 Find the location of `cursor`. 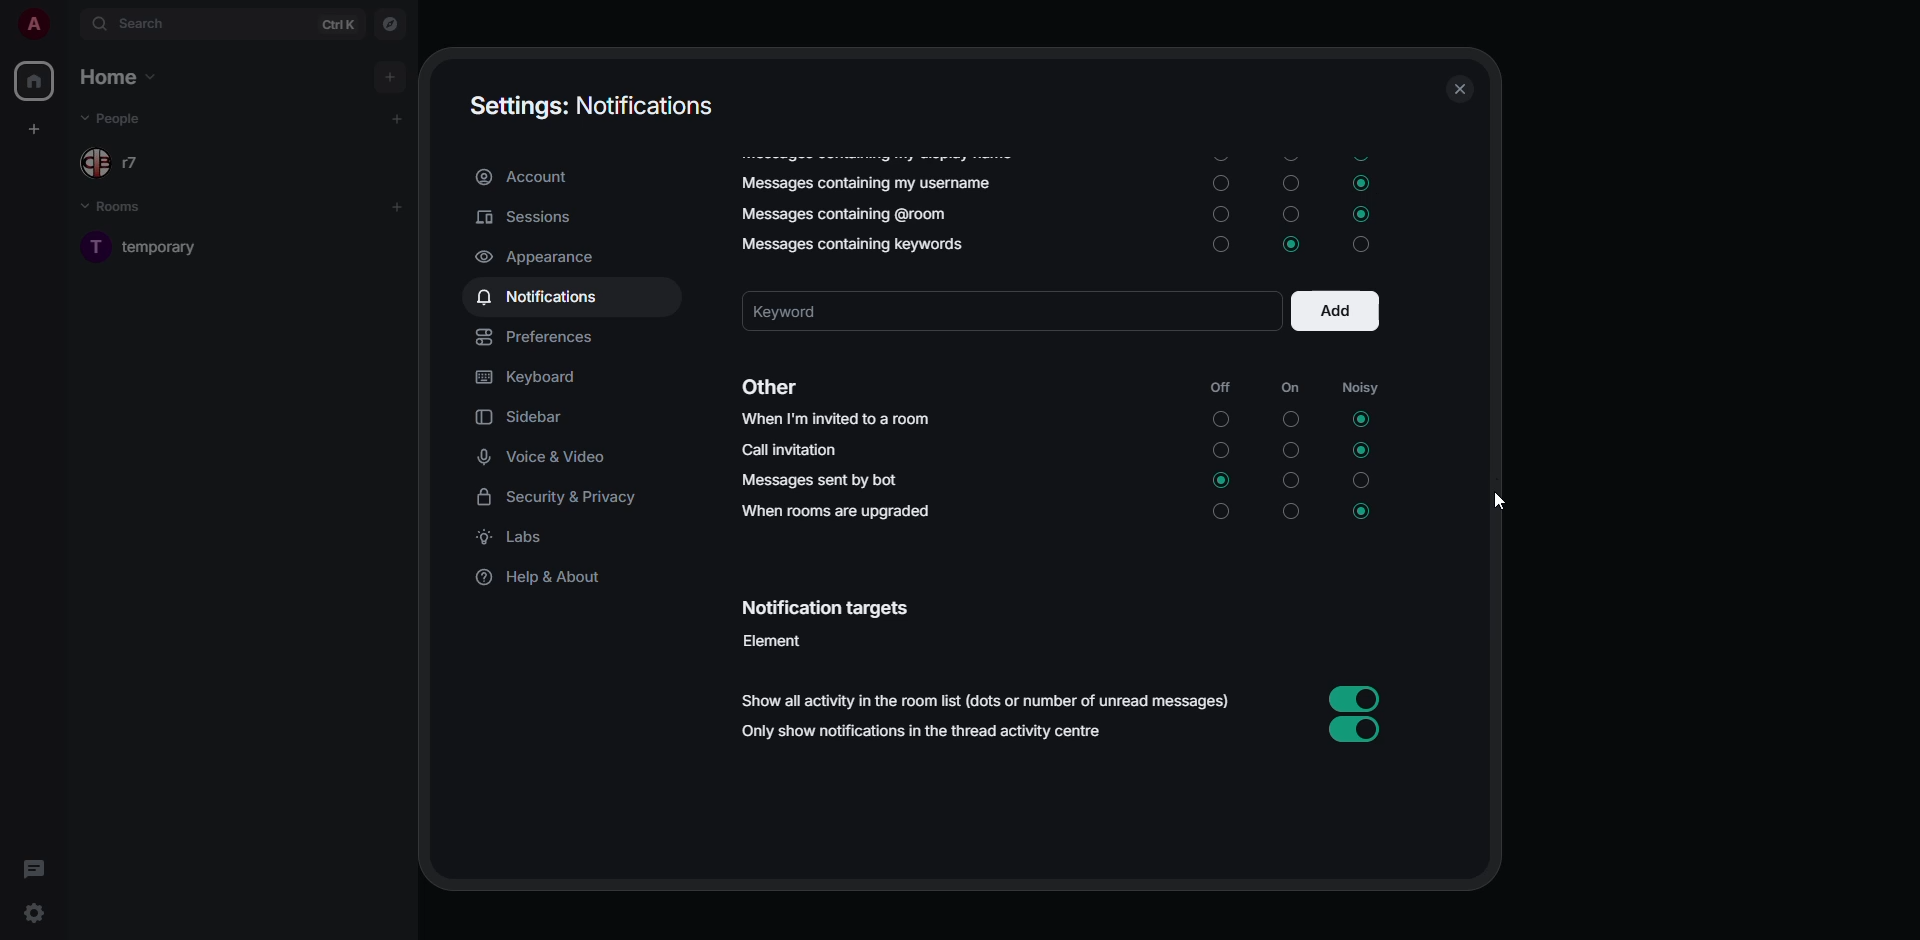

cursor is located at coordinates (1494, 498).